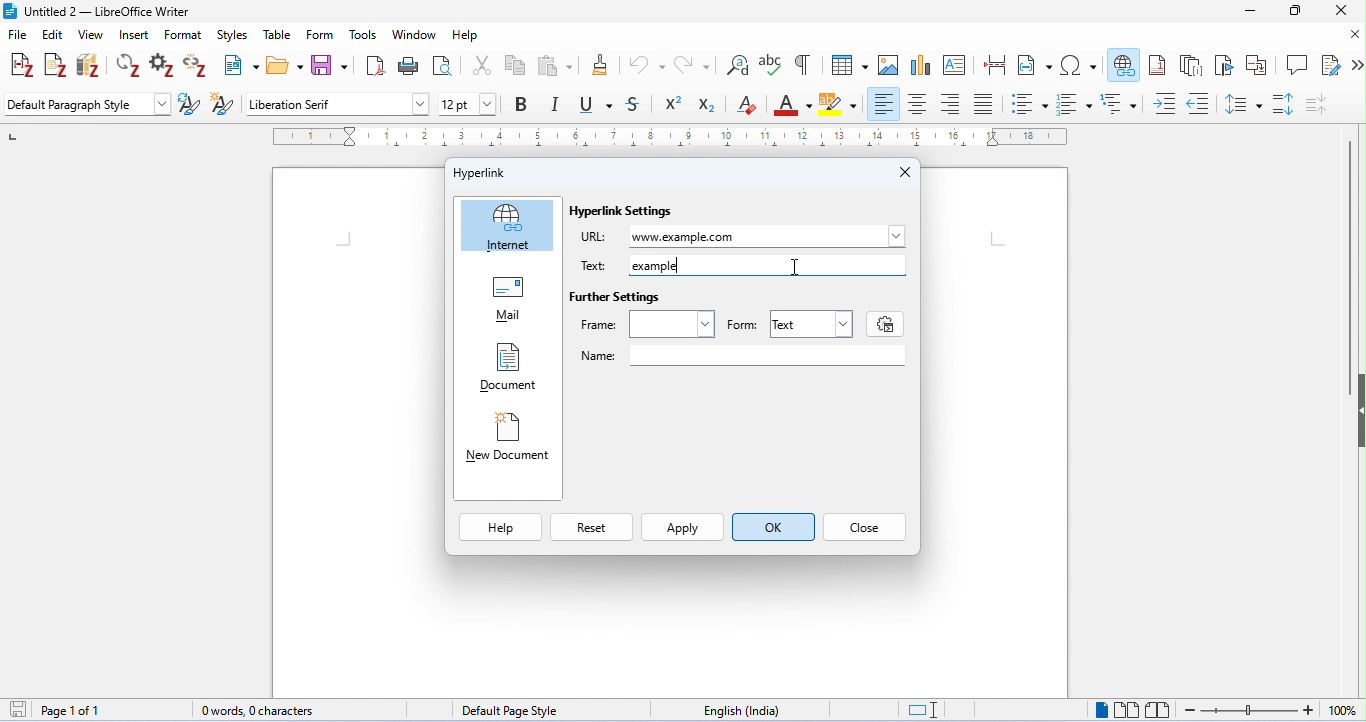 This screenshot has height=722, width=1366. I want to click on set document preference, so click(164, 65).